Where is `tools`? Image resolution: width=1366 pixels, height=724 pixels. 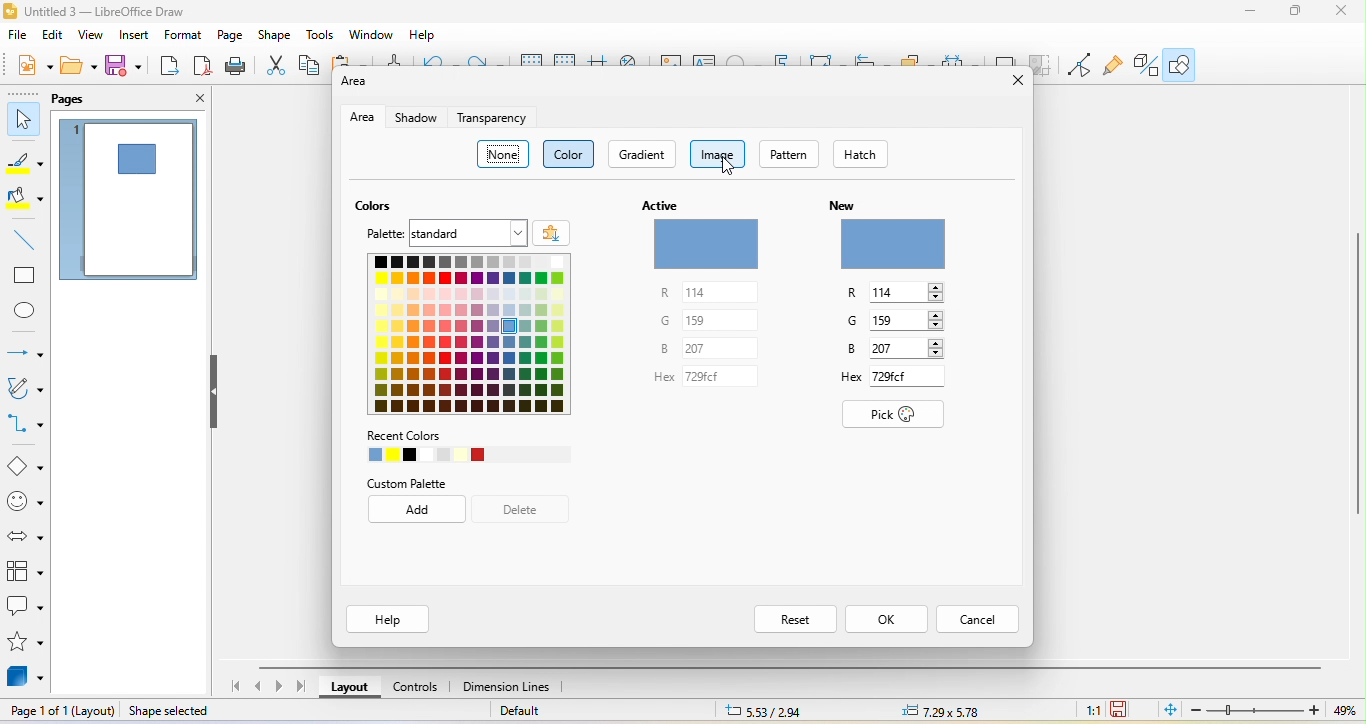
tools is located at coordinates (323, 36).